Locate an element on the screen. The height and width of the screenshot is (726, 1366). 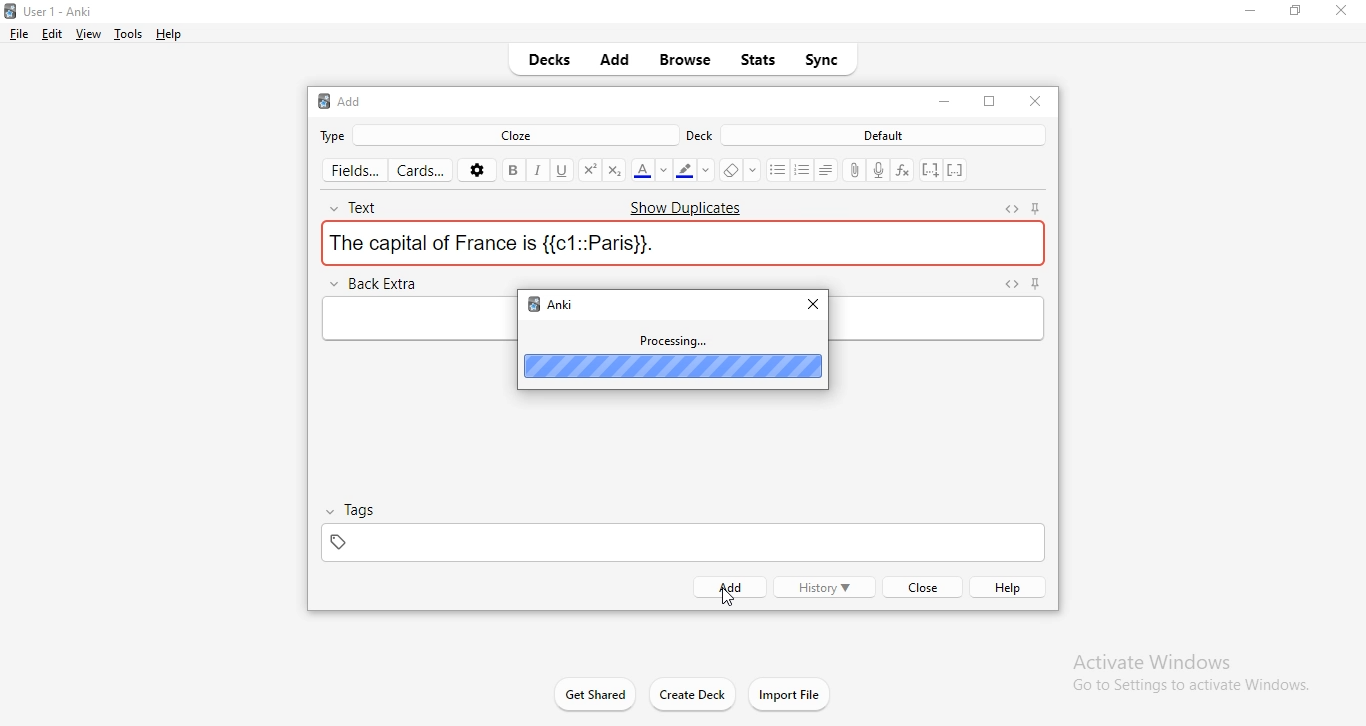
close is located at coordinates (1340, 10).